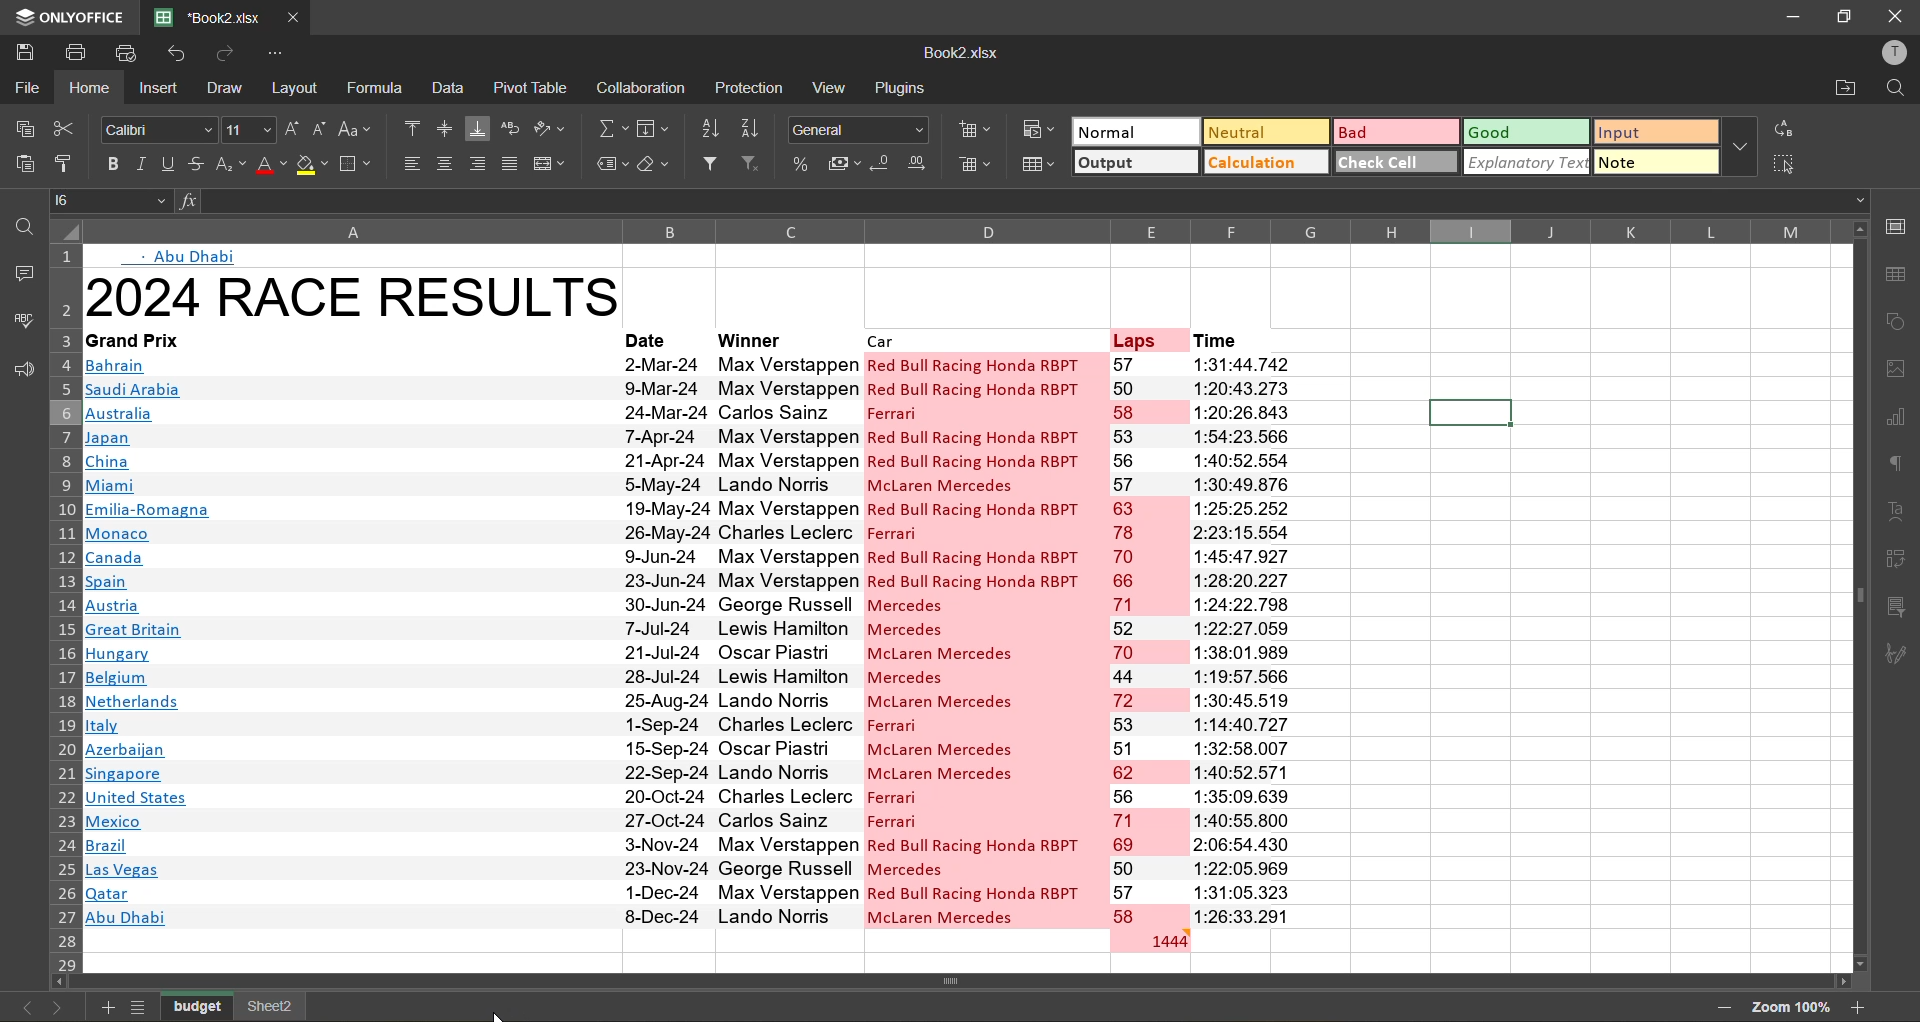 The image size is (1920, 1022). Describe the element at coordinates (1392, 129) in the screenshot. I see `bad` at that location.